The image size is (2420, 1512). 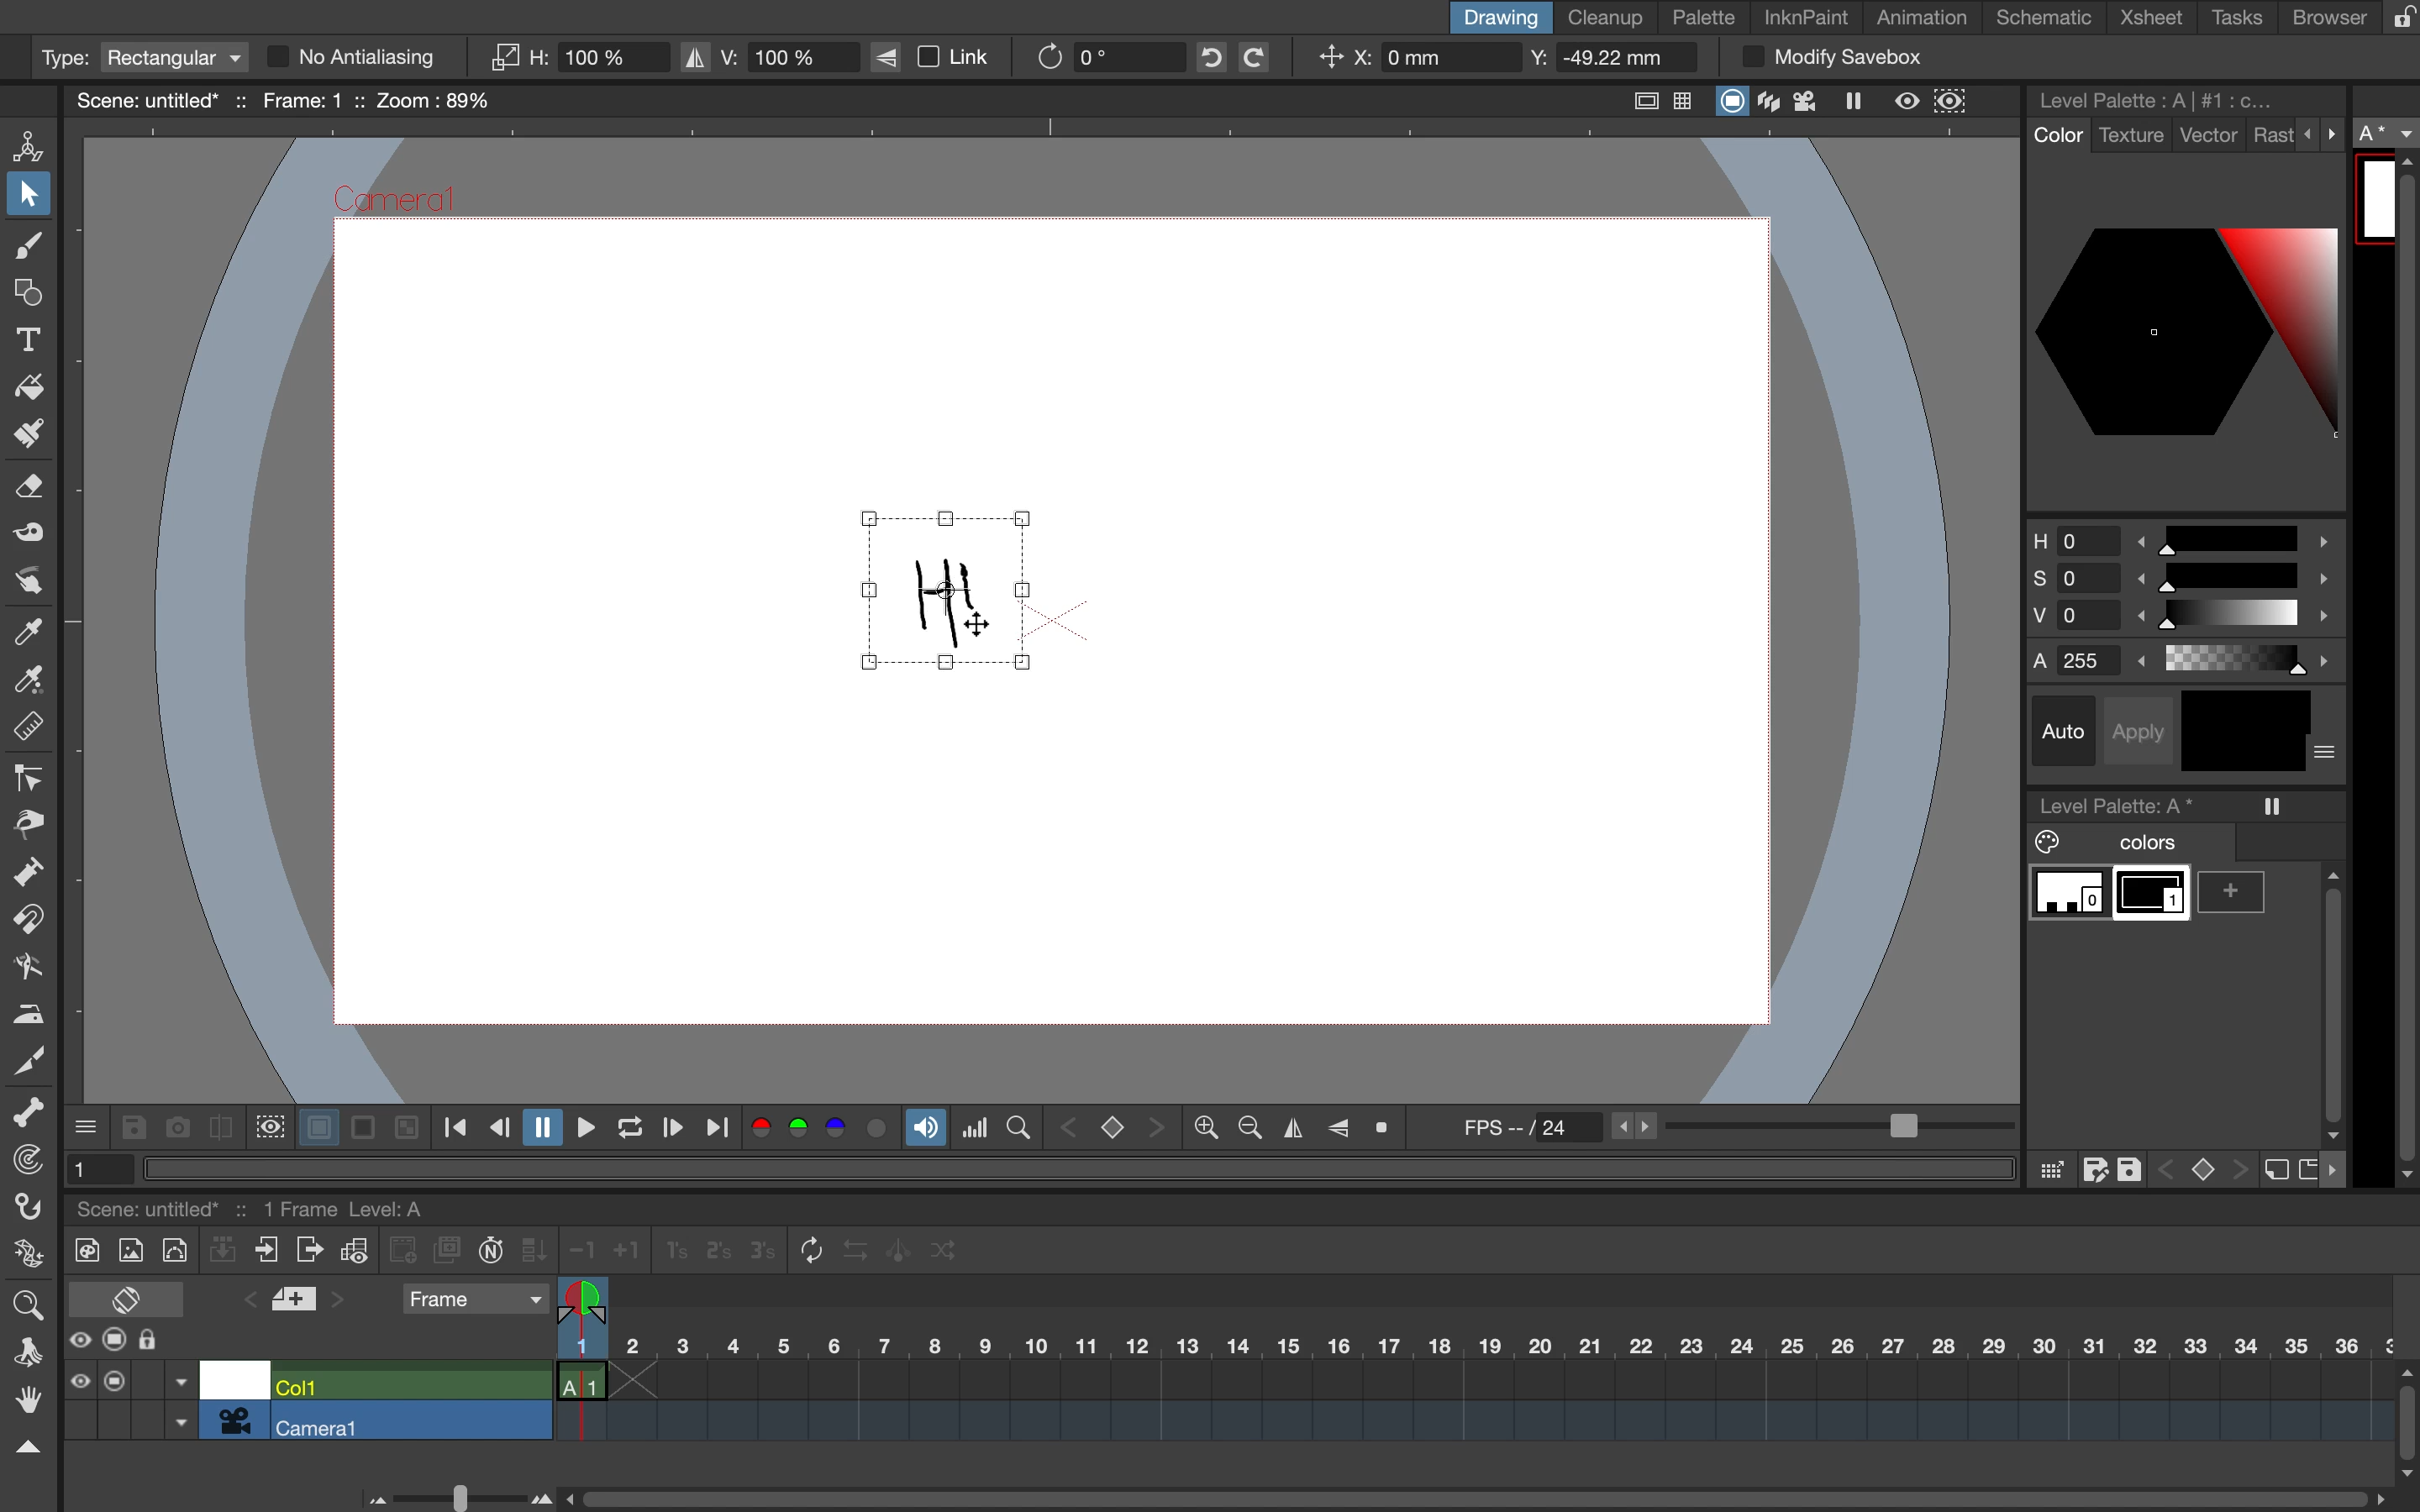 I want to click on safe area, so click(x=1640, y=97).